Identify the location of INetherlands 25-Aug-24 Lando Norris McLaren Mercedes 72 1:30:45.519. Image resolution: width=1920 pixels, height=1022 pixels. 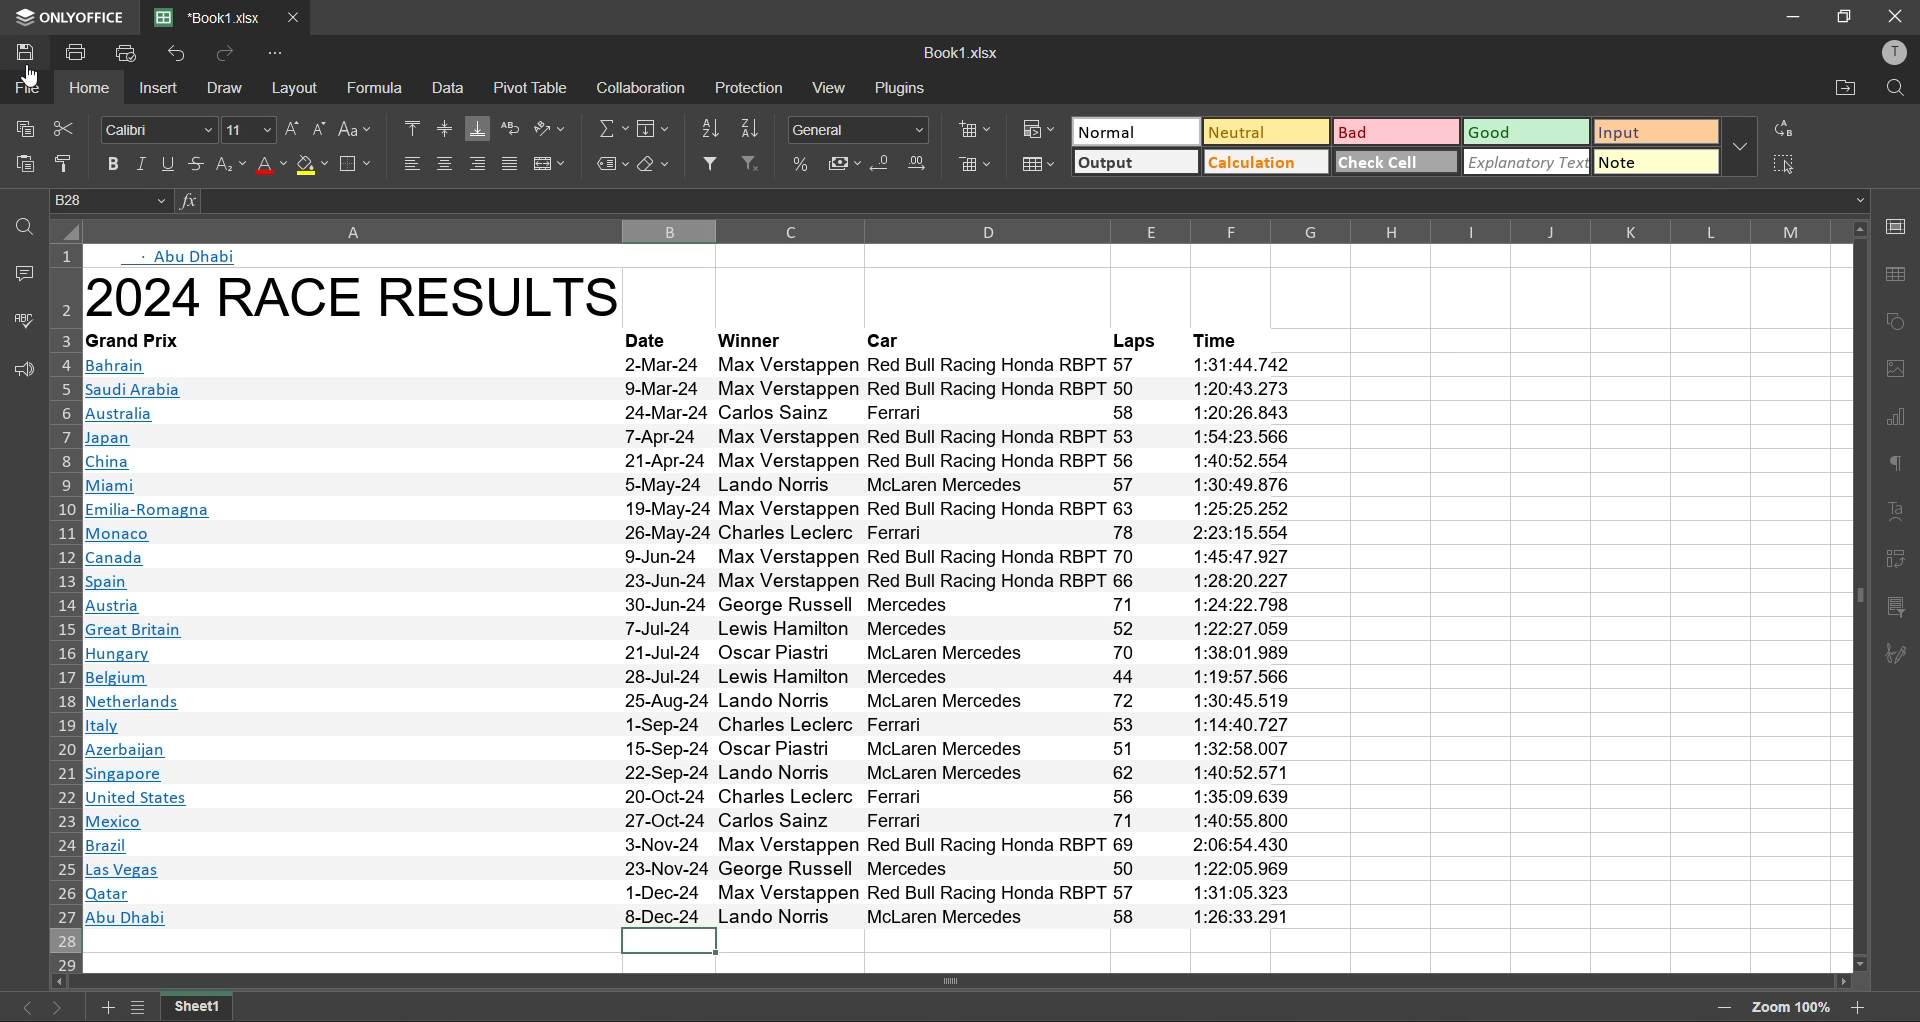
(691, 701).